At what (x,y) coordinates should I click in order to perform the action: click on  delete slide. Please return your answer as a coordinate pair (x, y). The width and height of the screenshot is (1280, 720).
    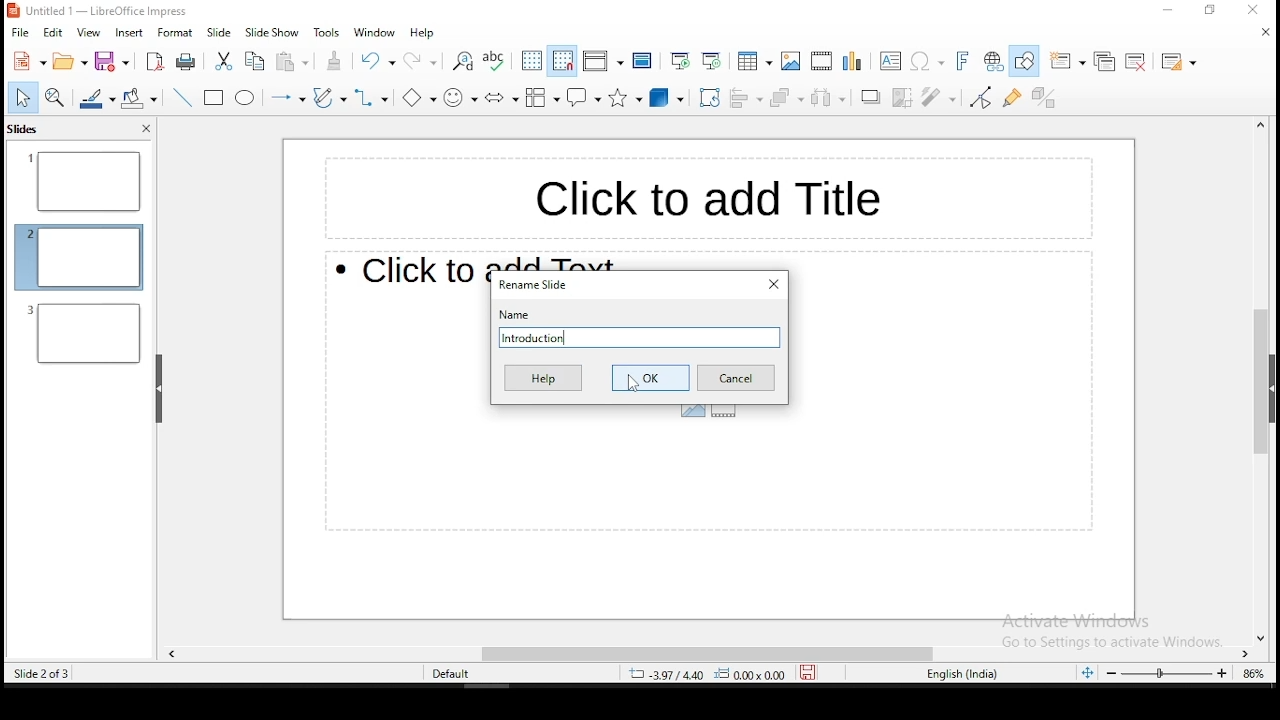
    Looking at the image, I should click on (1136, 61).